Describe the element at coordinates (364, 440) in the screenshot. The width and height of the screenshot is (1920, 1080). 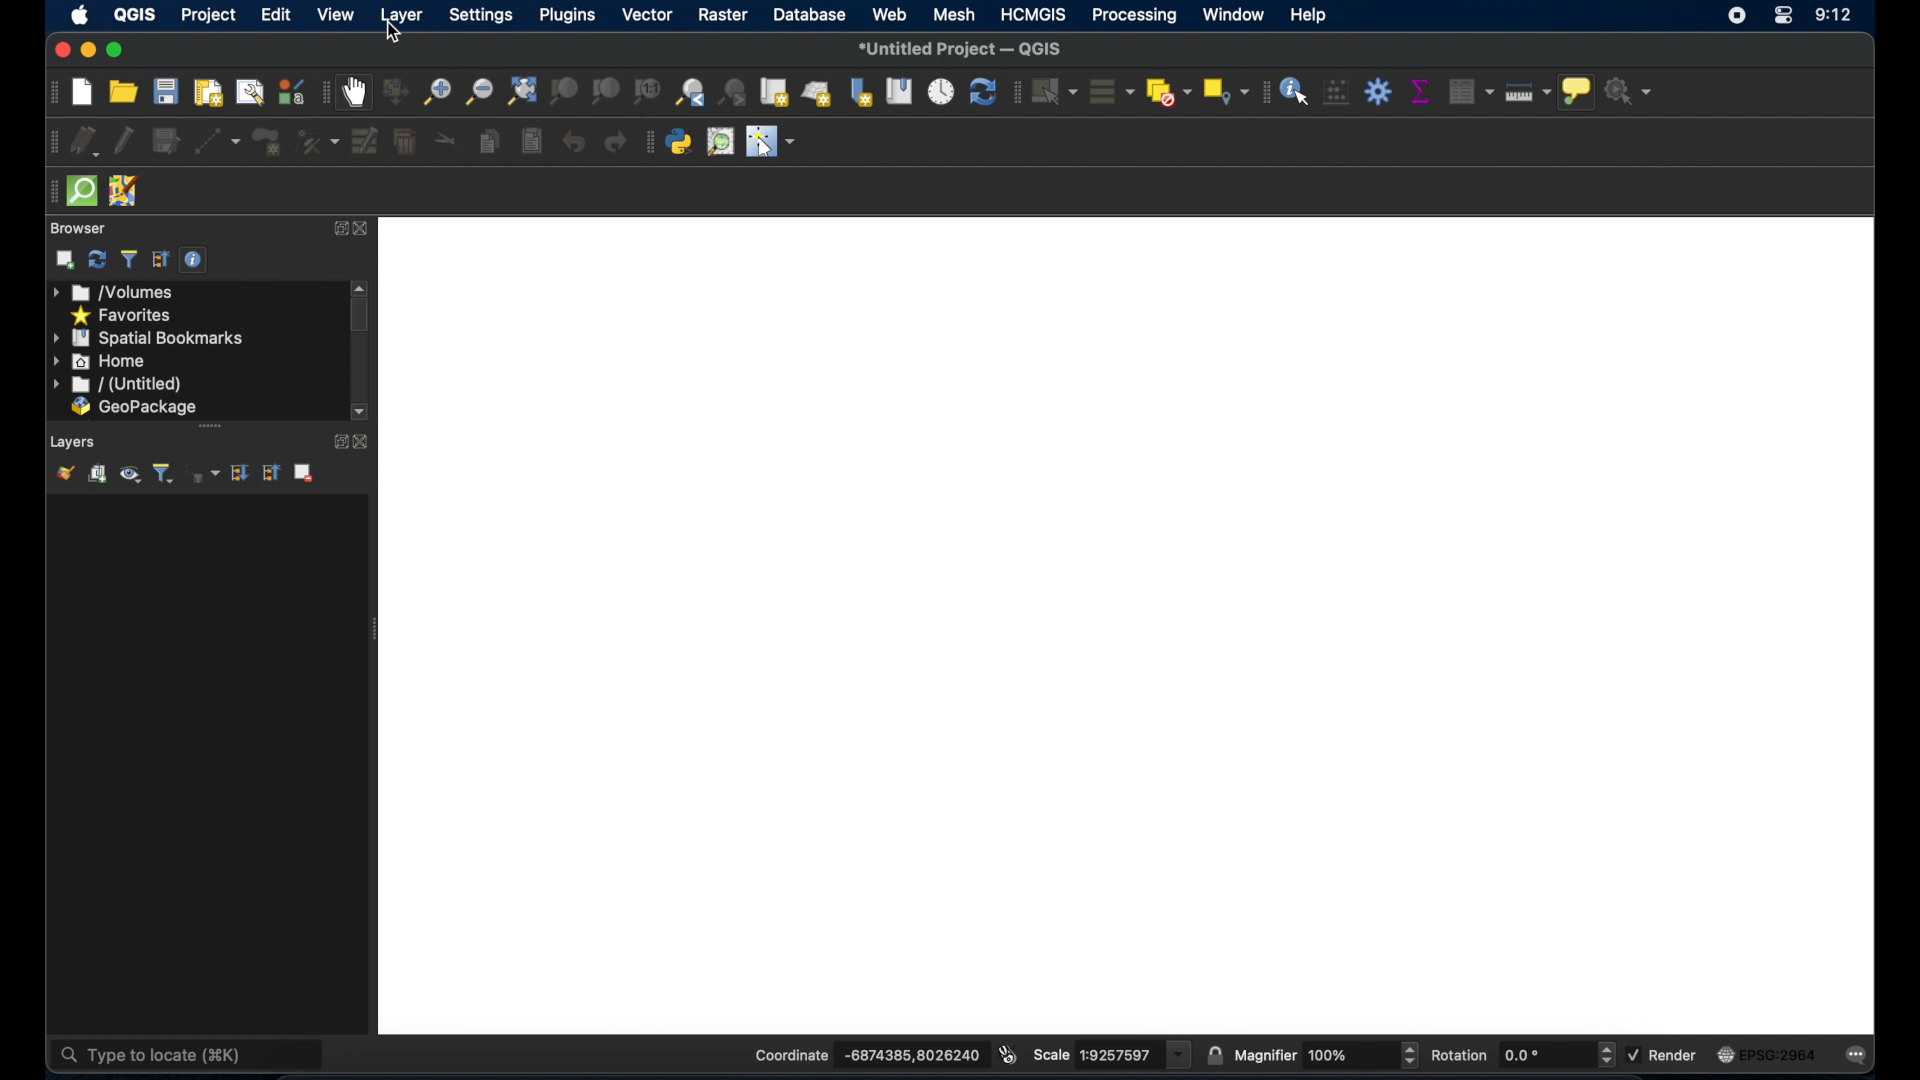
I see `close` at that location.